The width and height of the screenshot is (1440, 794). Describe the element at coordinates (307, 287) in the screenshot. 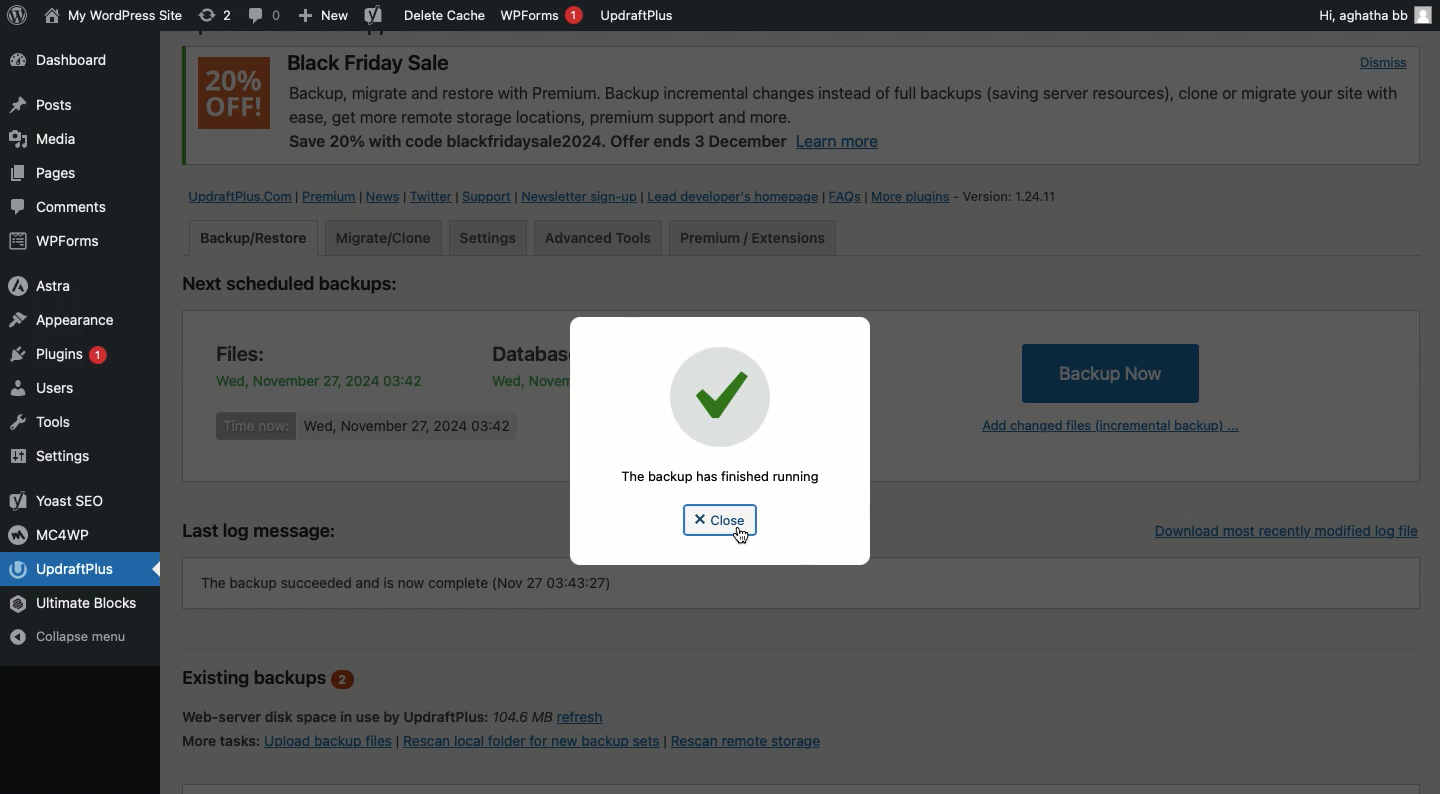

I see `Next scheduled backups:` at that location.